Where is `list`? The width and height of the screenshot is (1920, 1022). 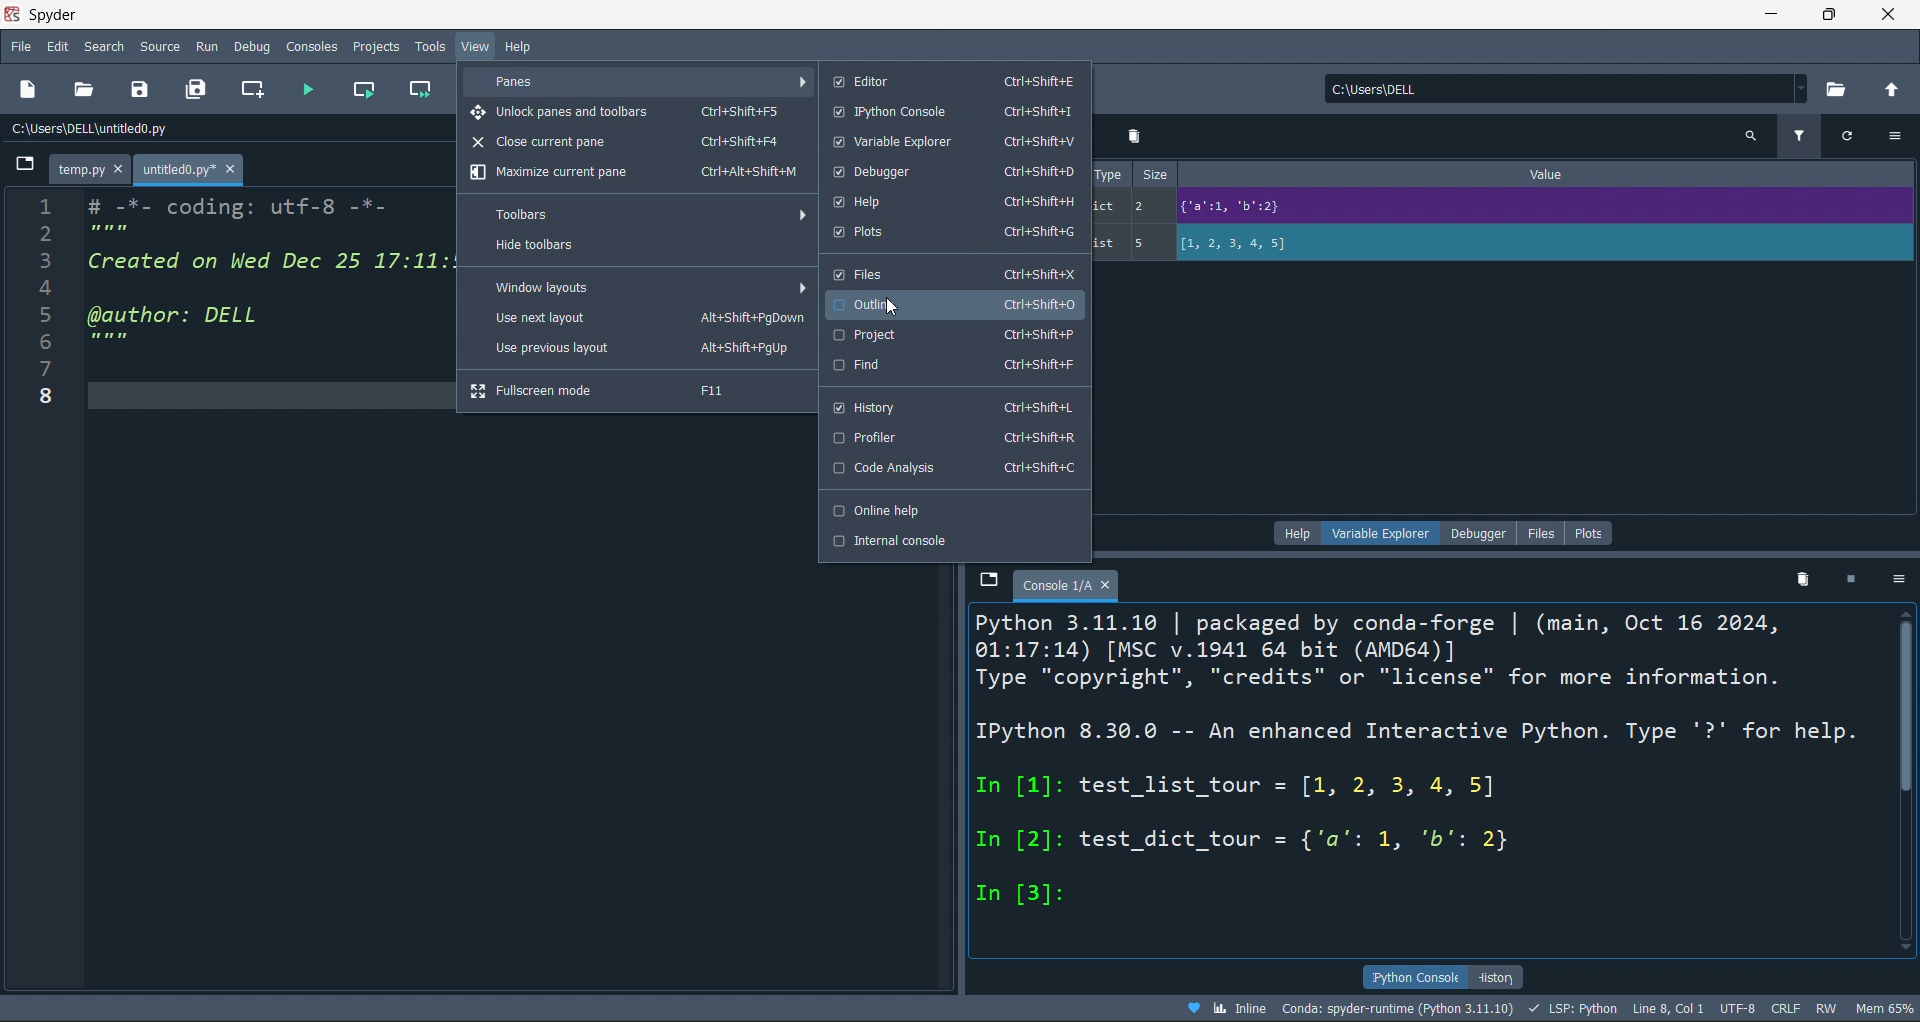
list is located at coordinates (1108, 243).